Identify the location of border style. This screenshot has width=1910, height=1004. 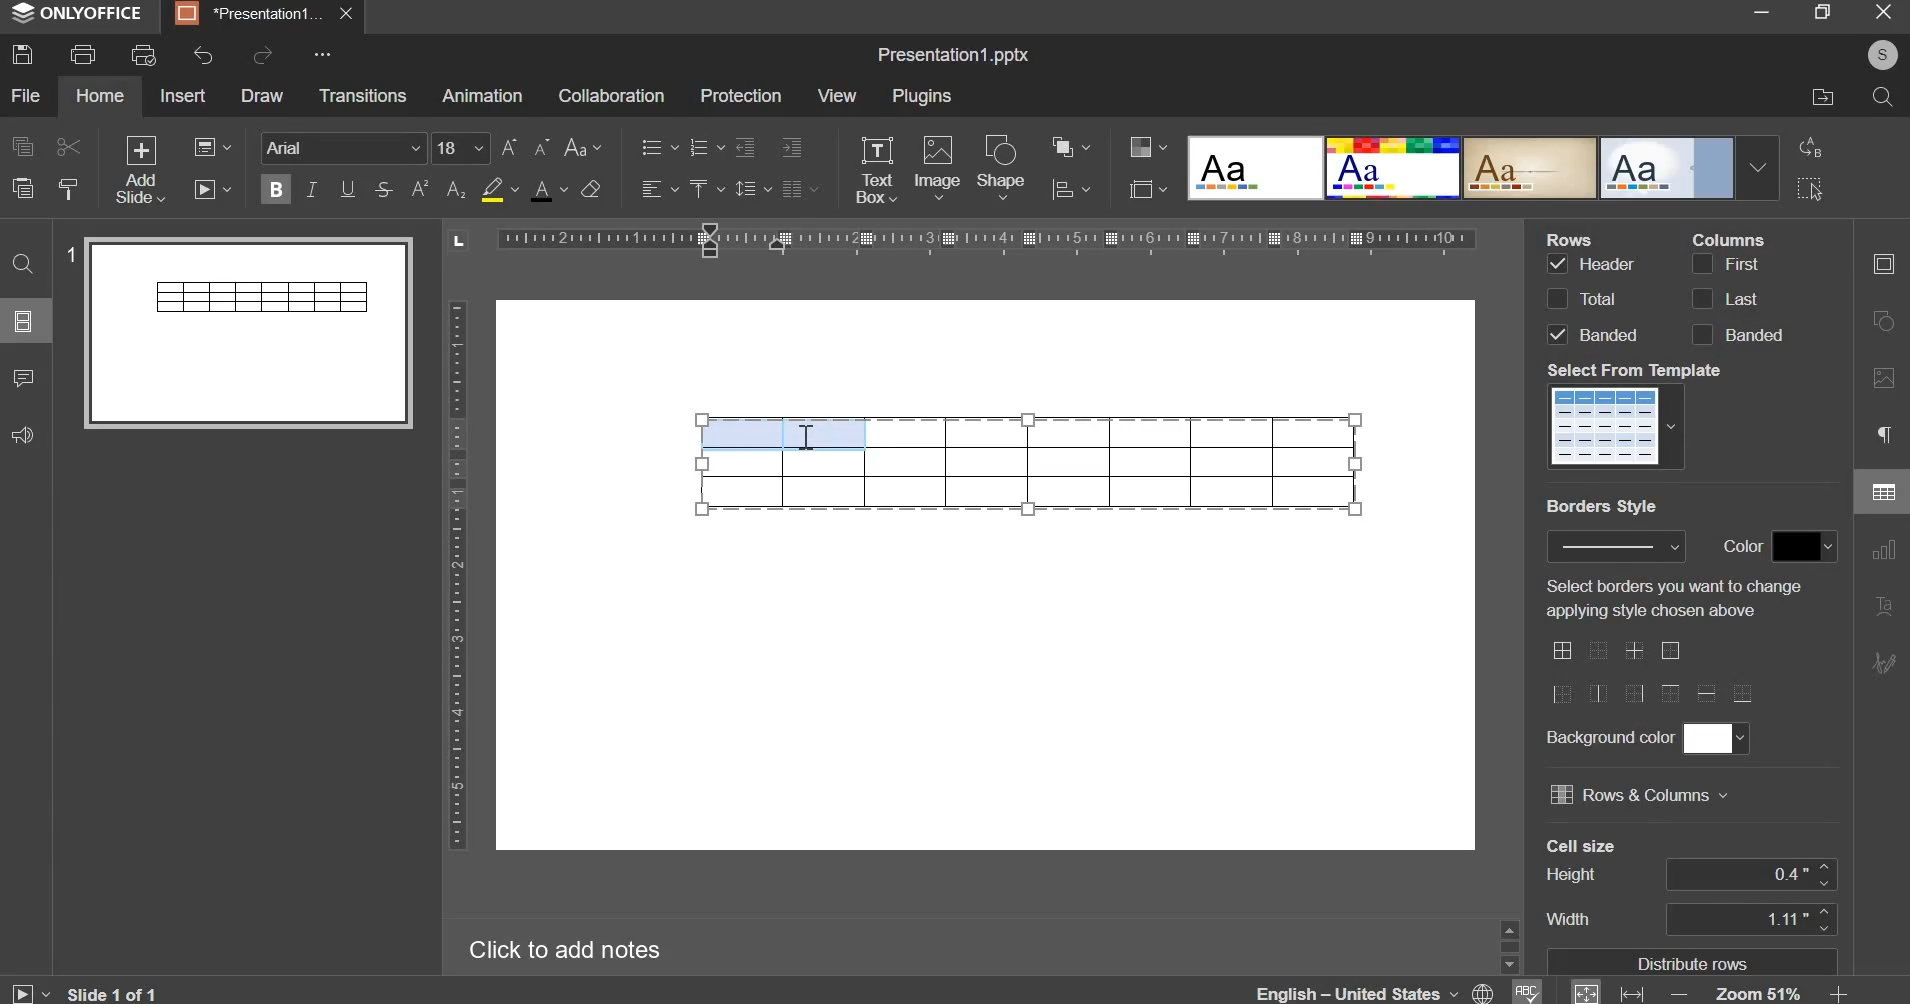
(1616, 546).